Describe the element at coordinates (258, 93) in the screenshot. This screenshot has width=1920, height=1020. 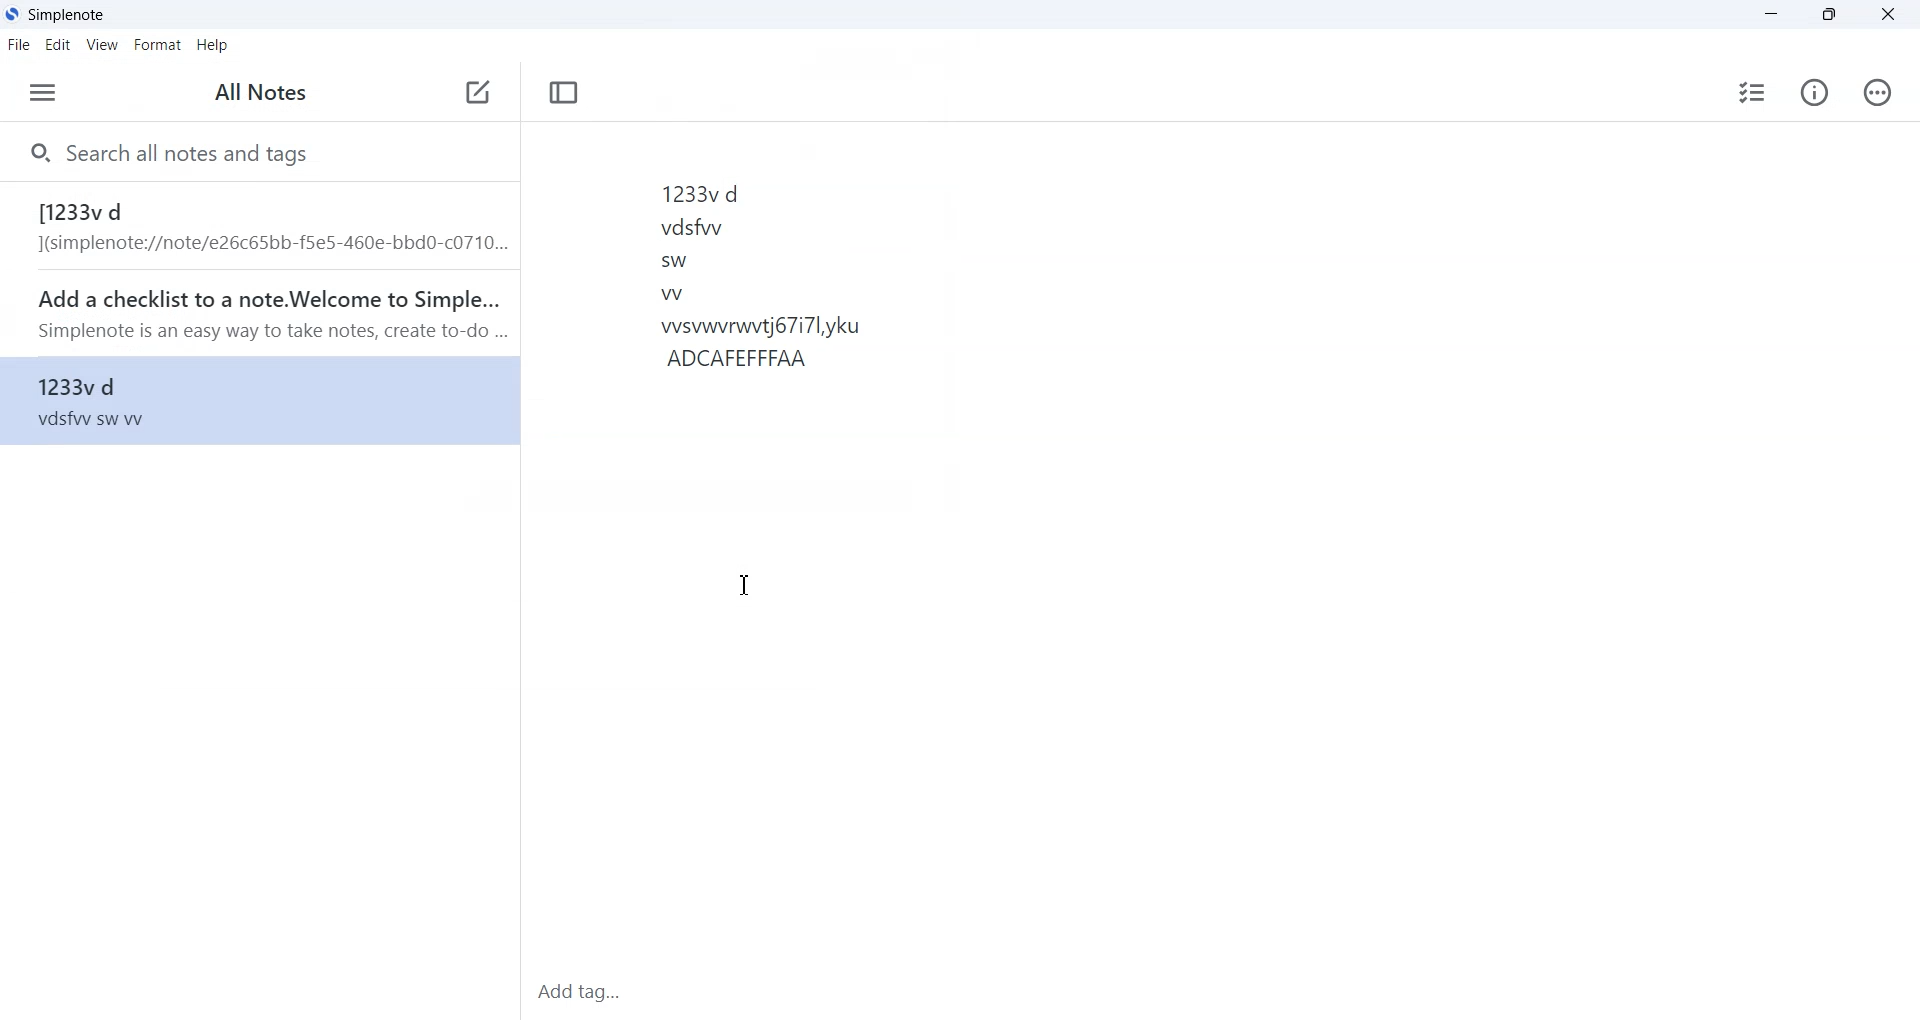
I see `All Notes` at that location.